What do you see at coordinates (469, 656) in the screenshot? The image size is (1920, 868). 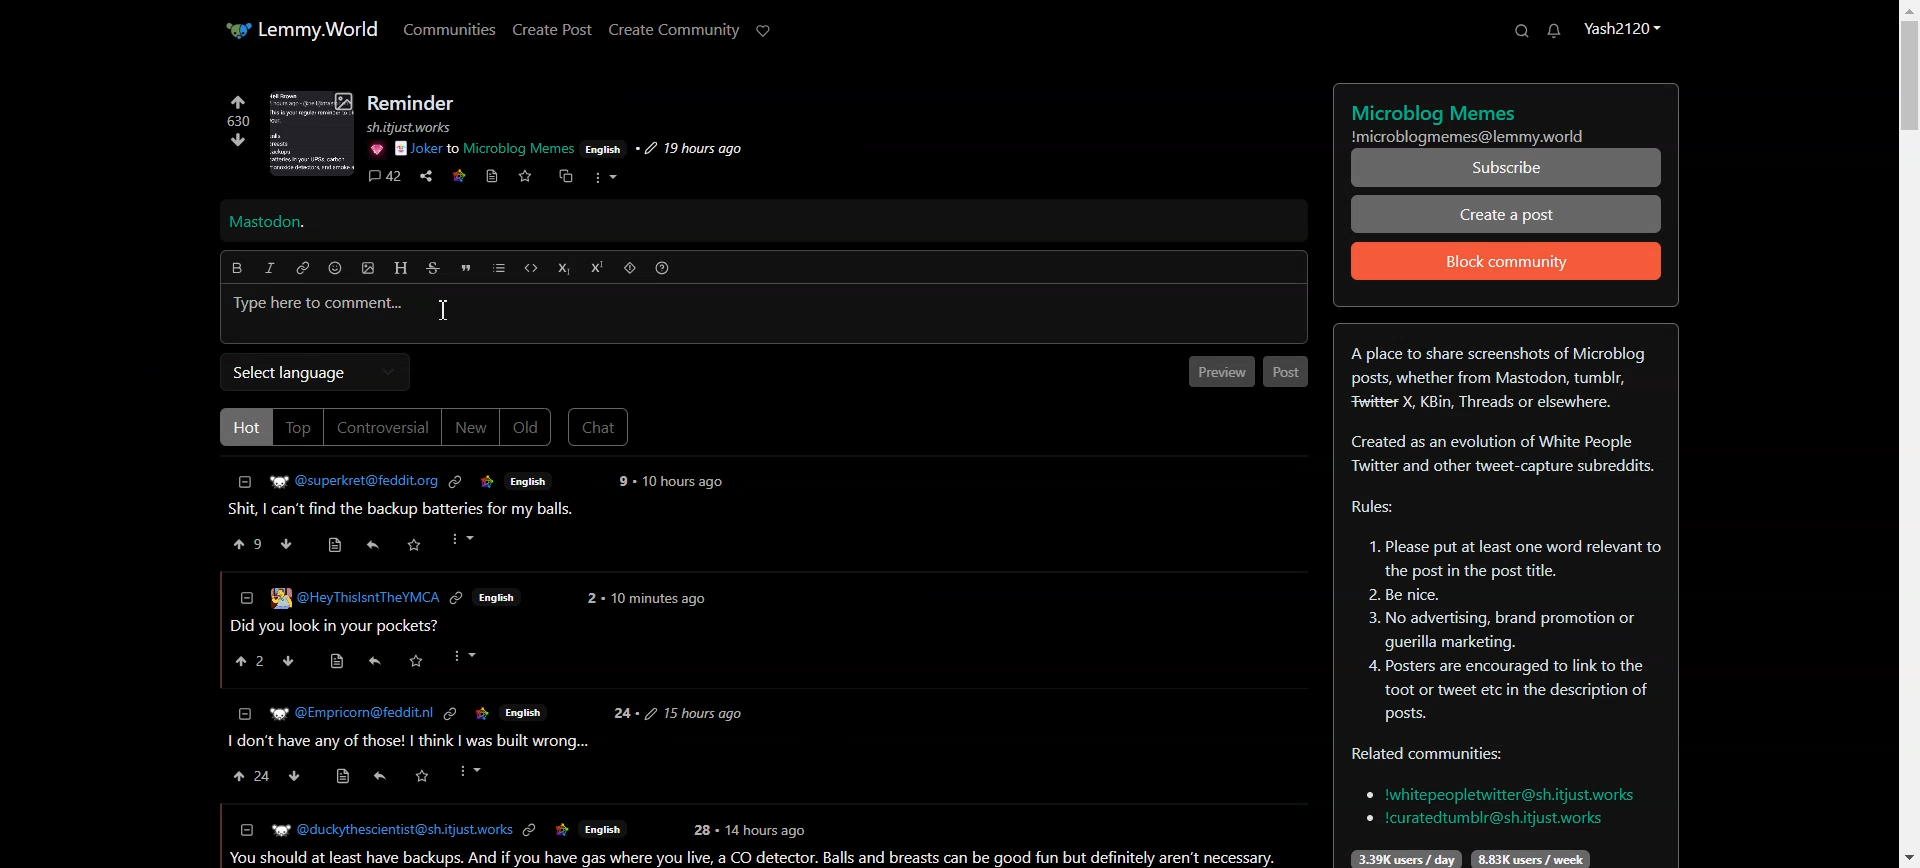 I see `` at bounding box center [469, 656].